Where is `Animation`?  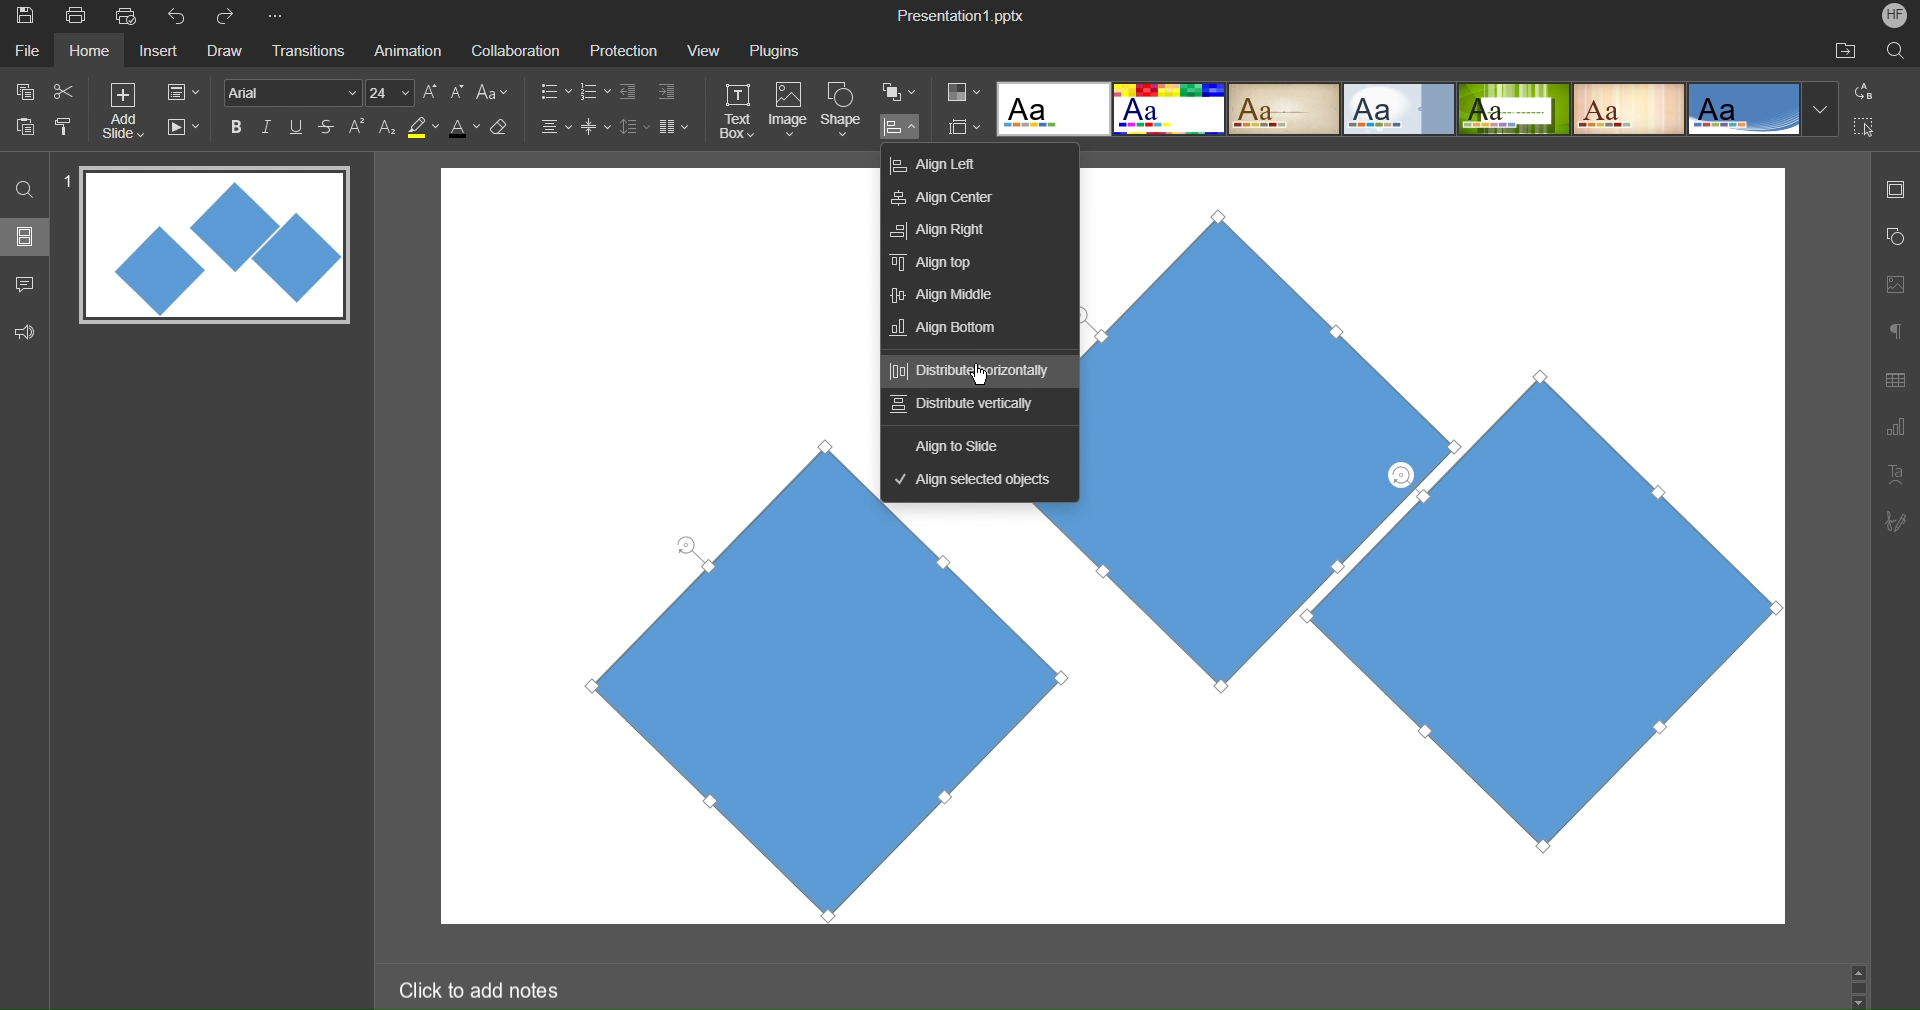
Animation is located at coordinates (406, 50).